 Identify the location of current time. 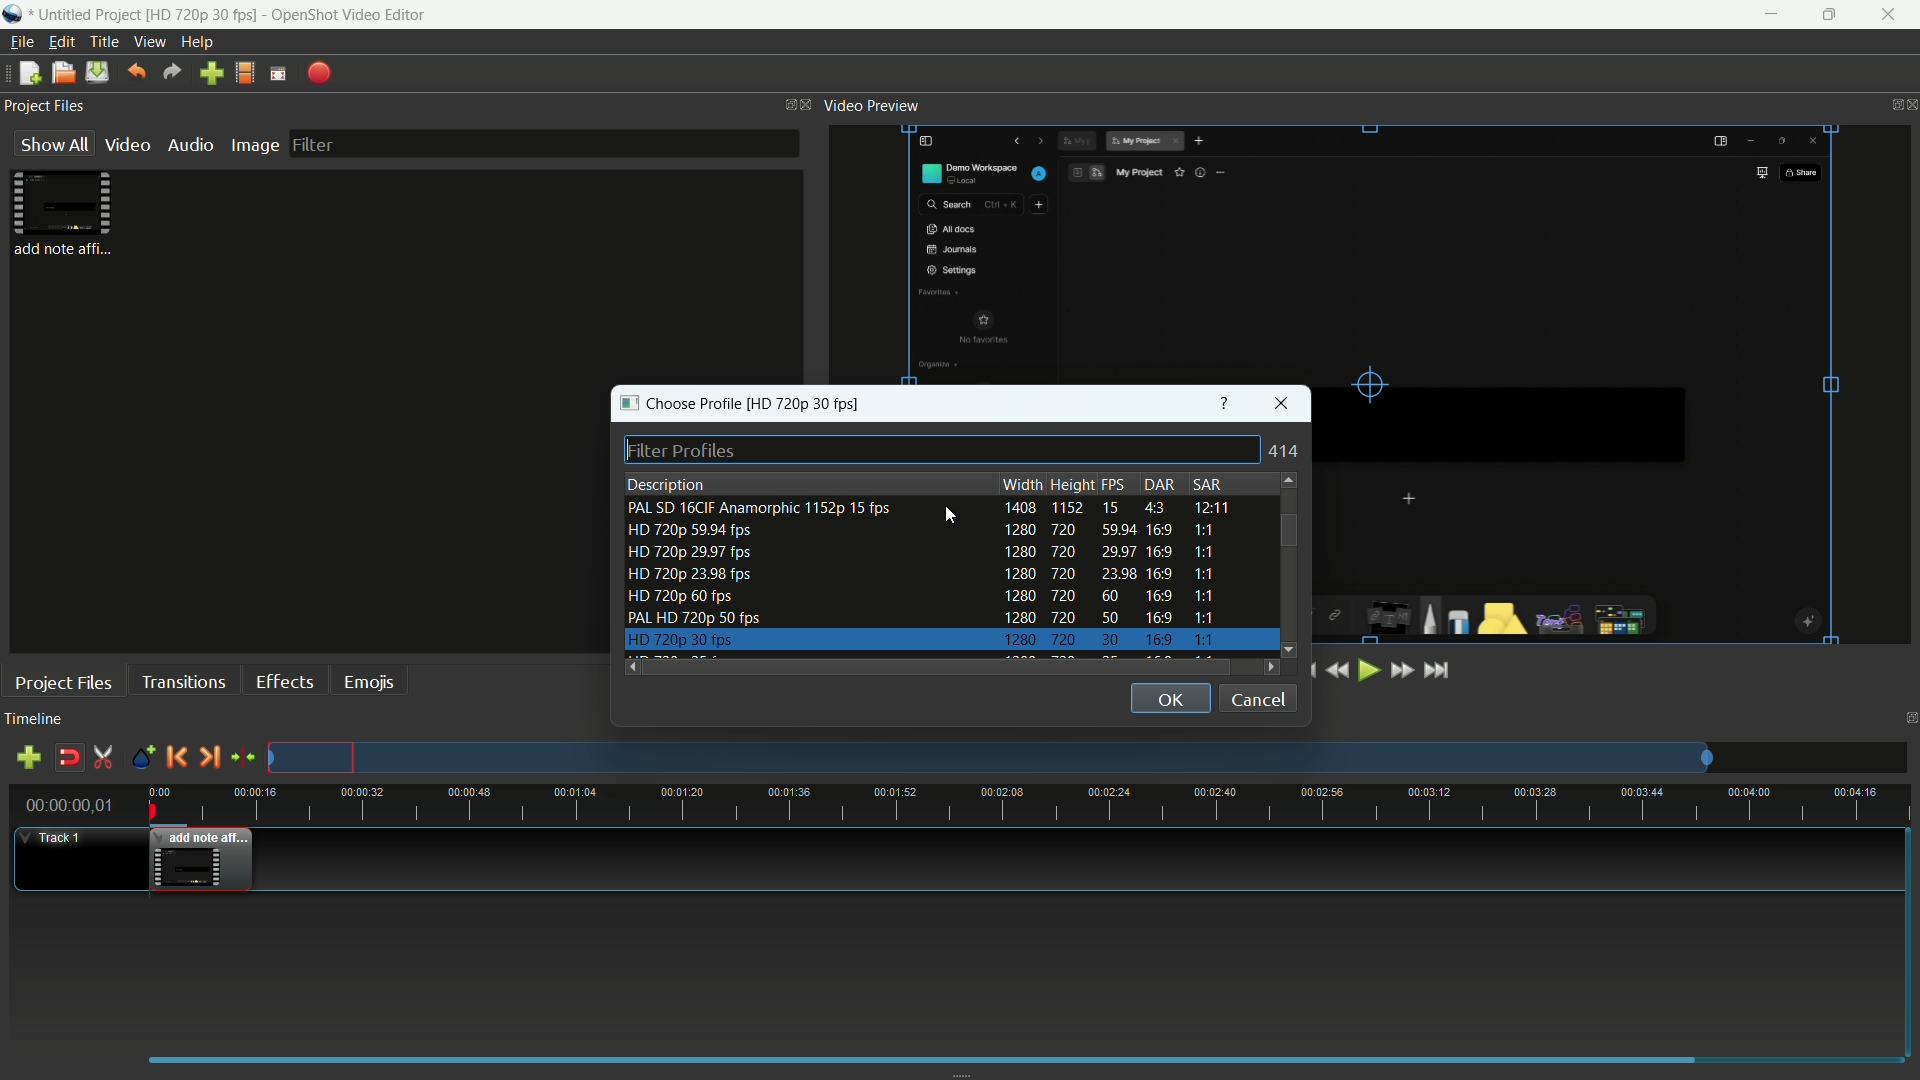
(64, 804).